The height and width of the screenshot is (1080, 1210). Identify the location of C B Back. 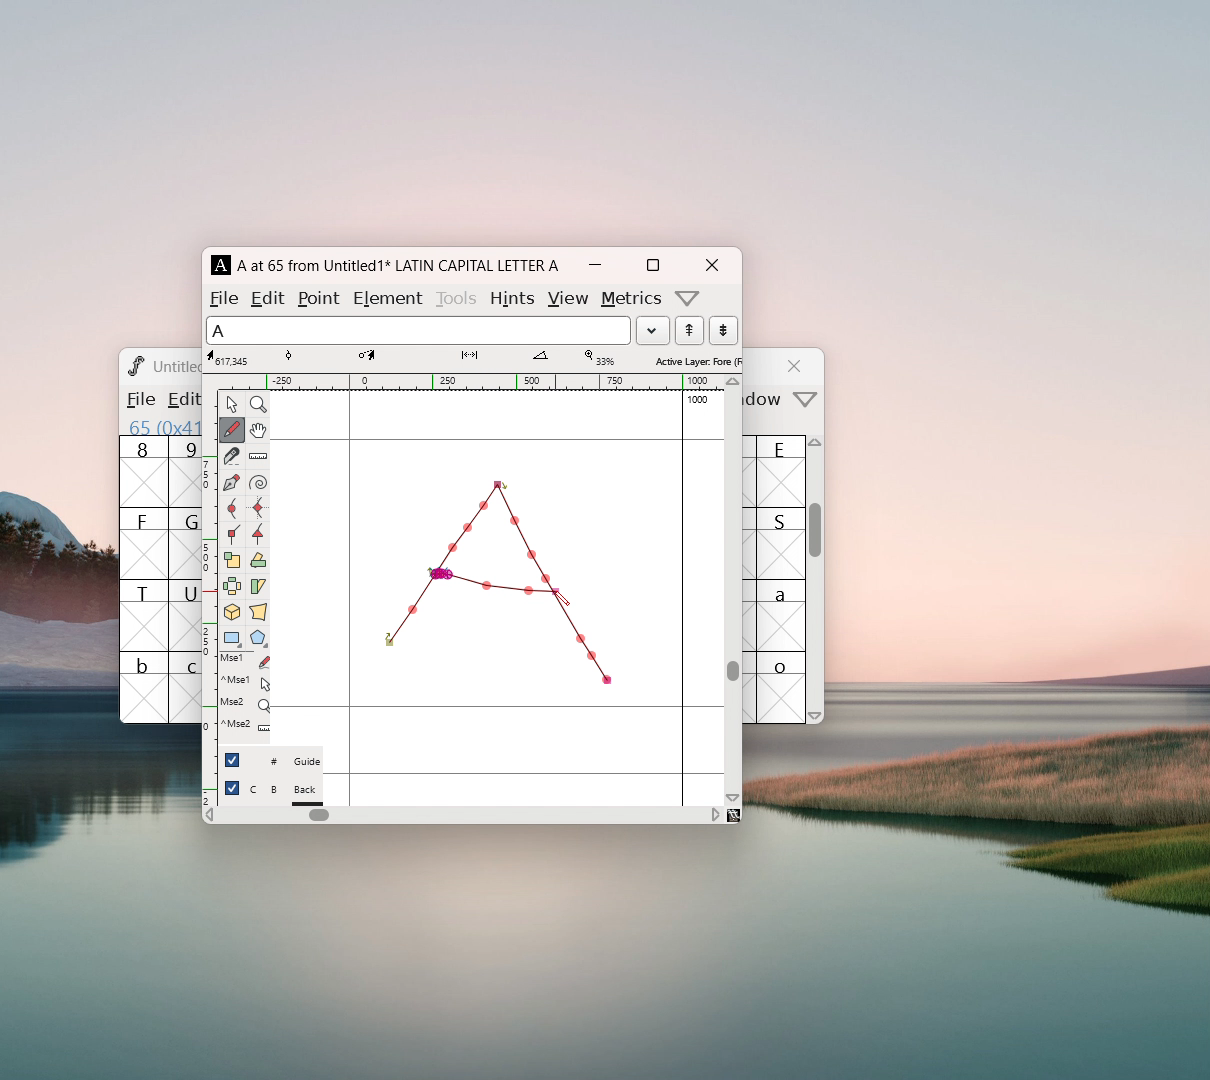
(285, 792).